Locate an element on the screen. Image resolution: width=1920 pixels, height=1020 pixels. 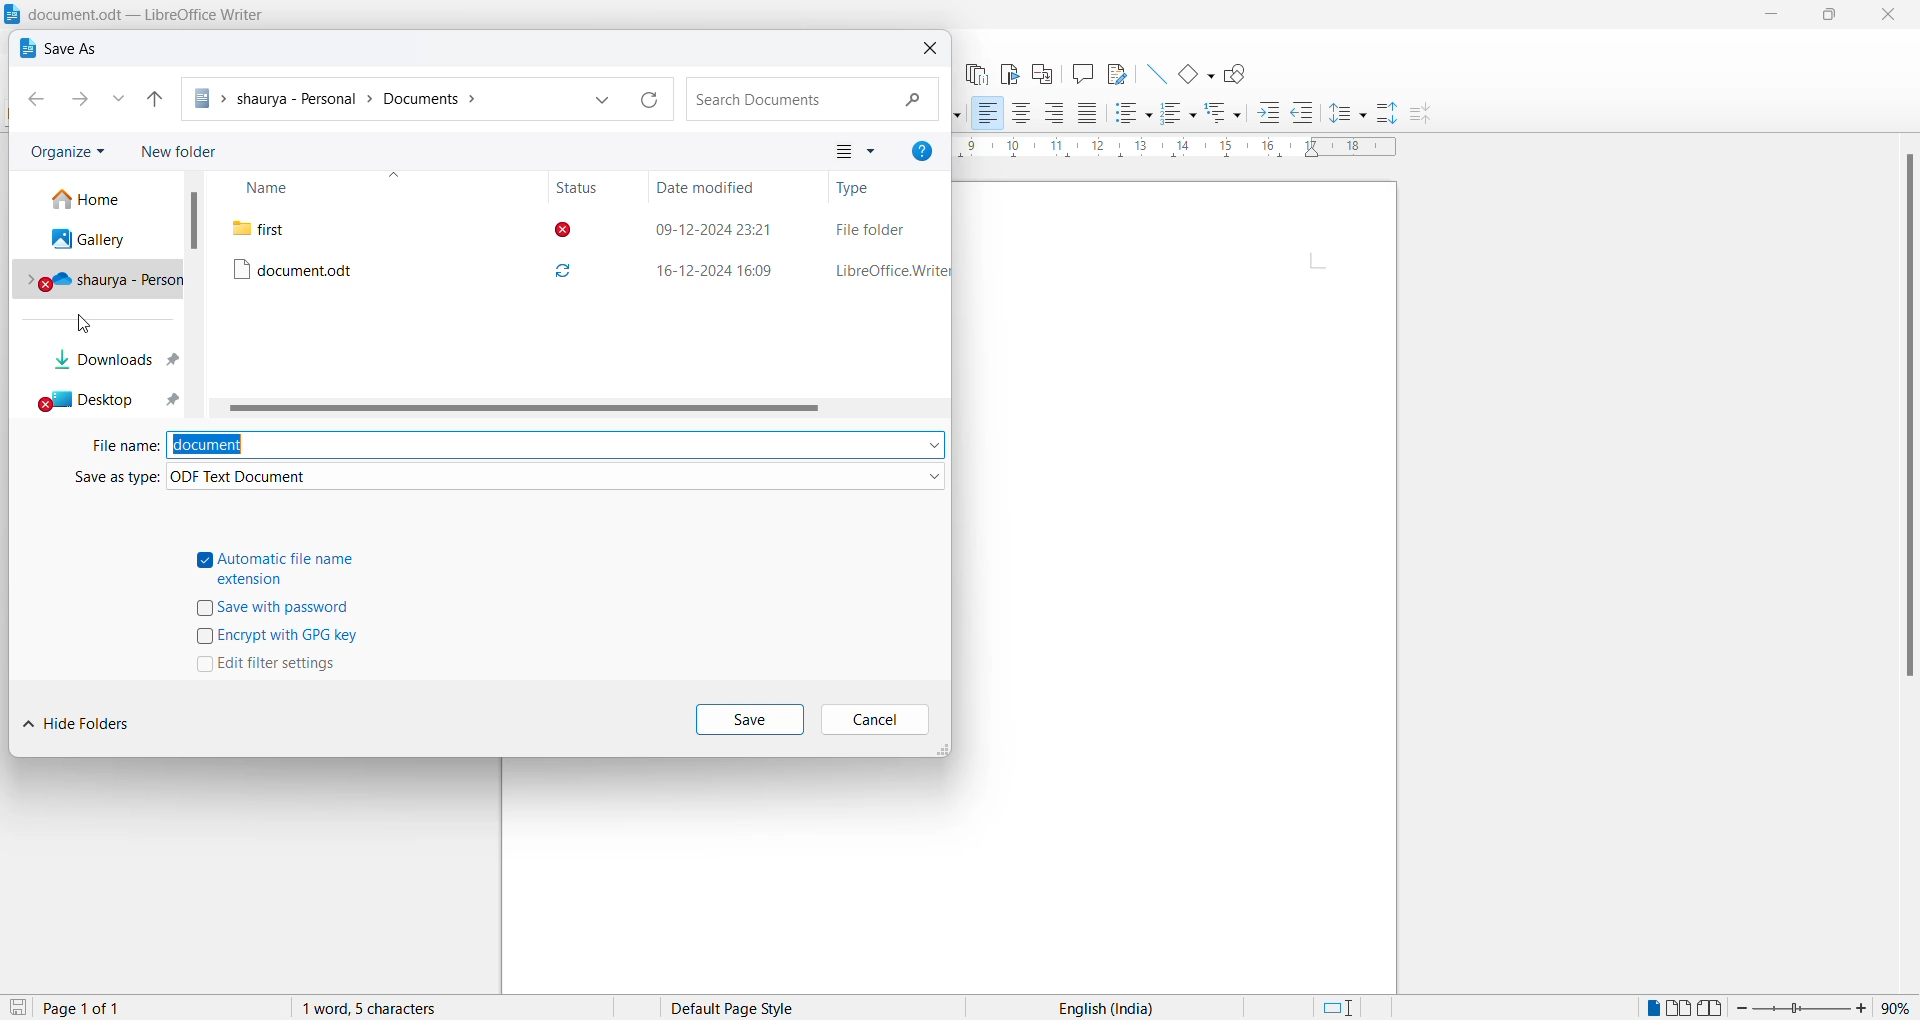
save is located at coordinates (748, 721).